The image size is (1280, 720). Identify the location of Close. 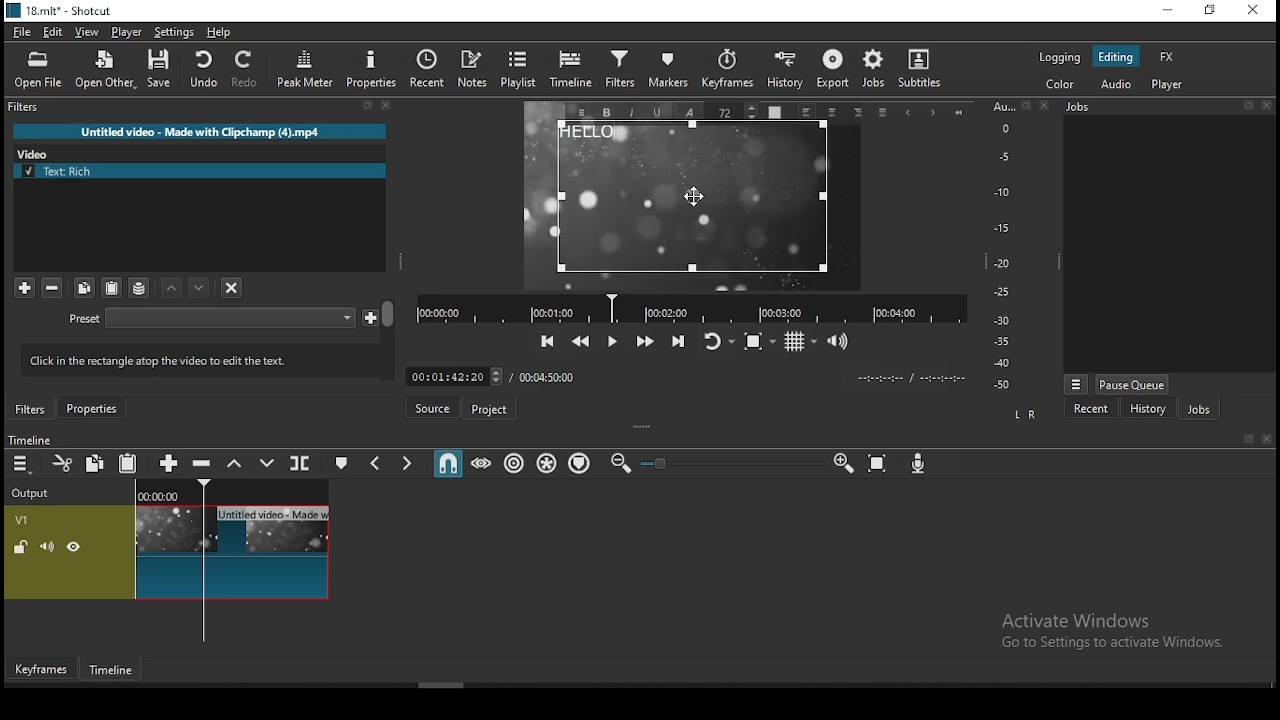
(1266, 105).